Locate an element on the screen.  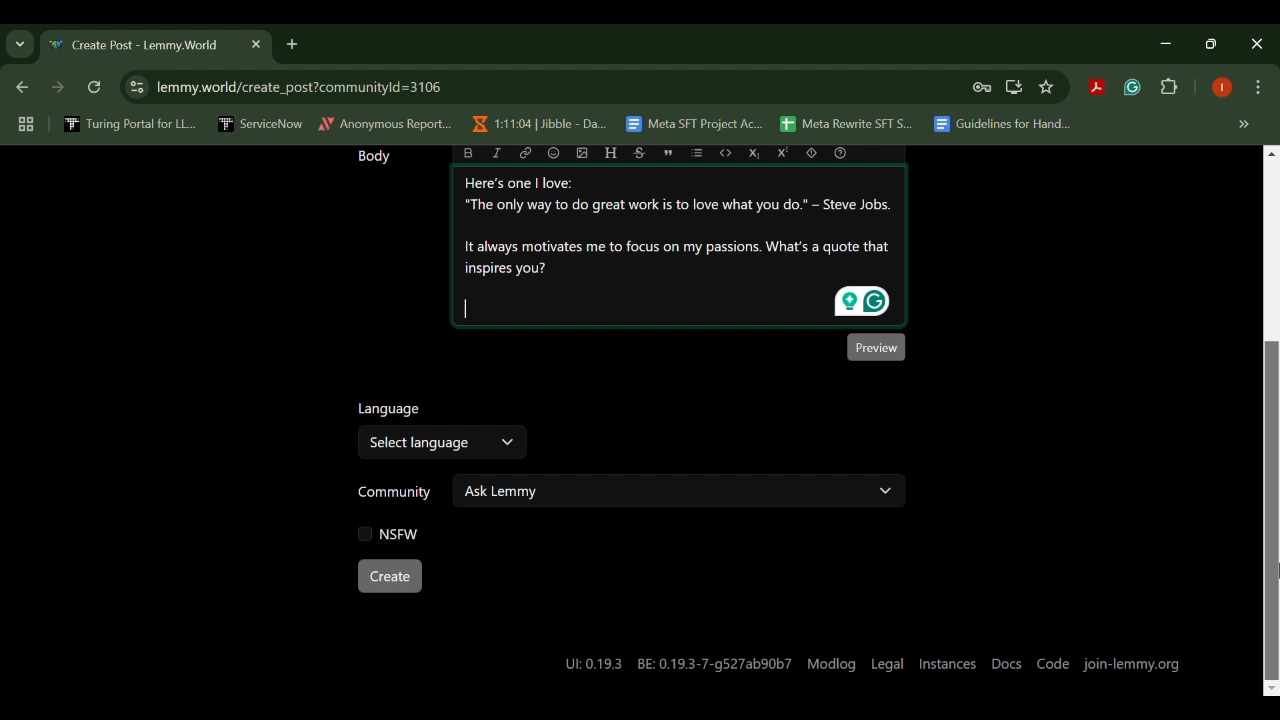
Modlog is located at coordinates (831, 662).